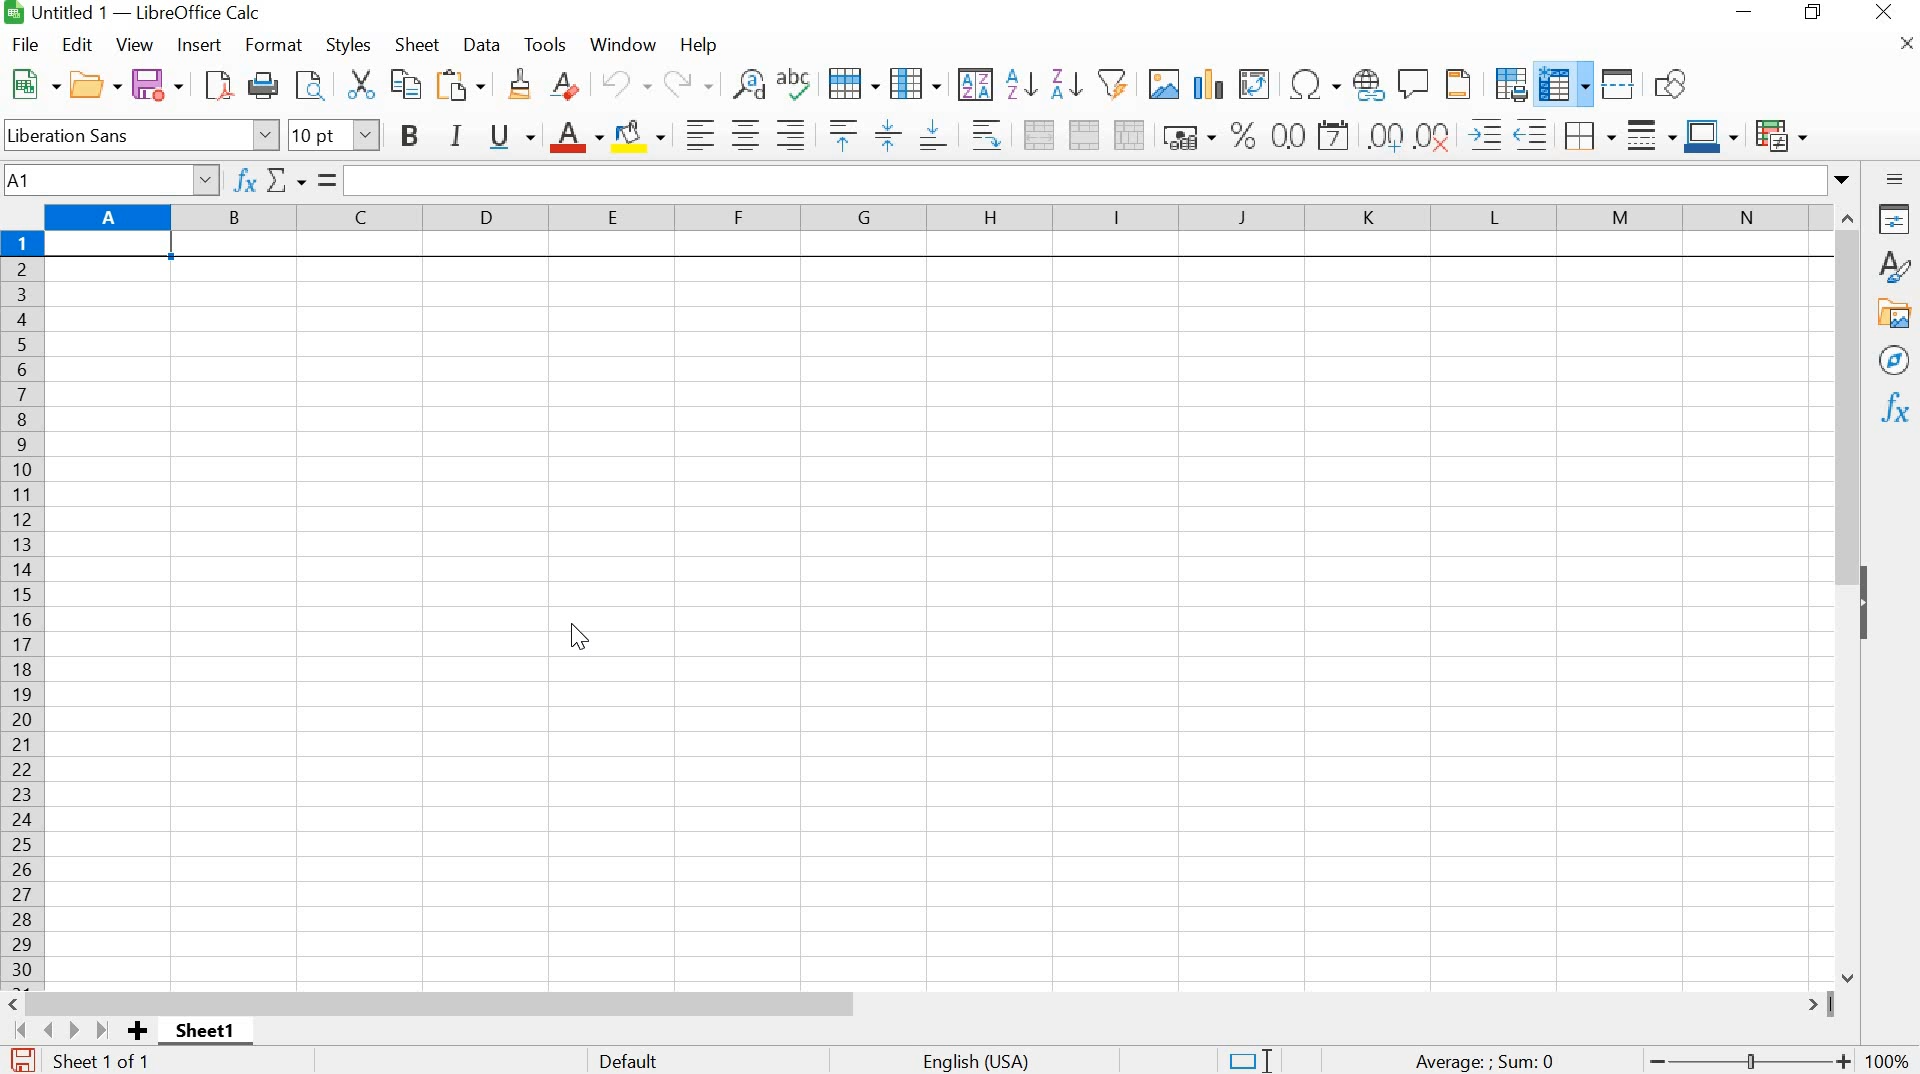  I want to click on STYLES, so click(349, 43).